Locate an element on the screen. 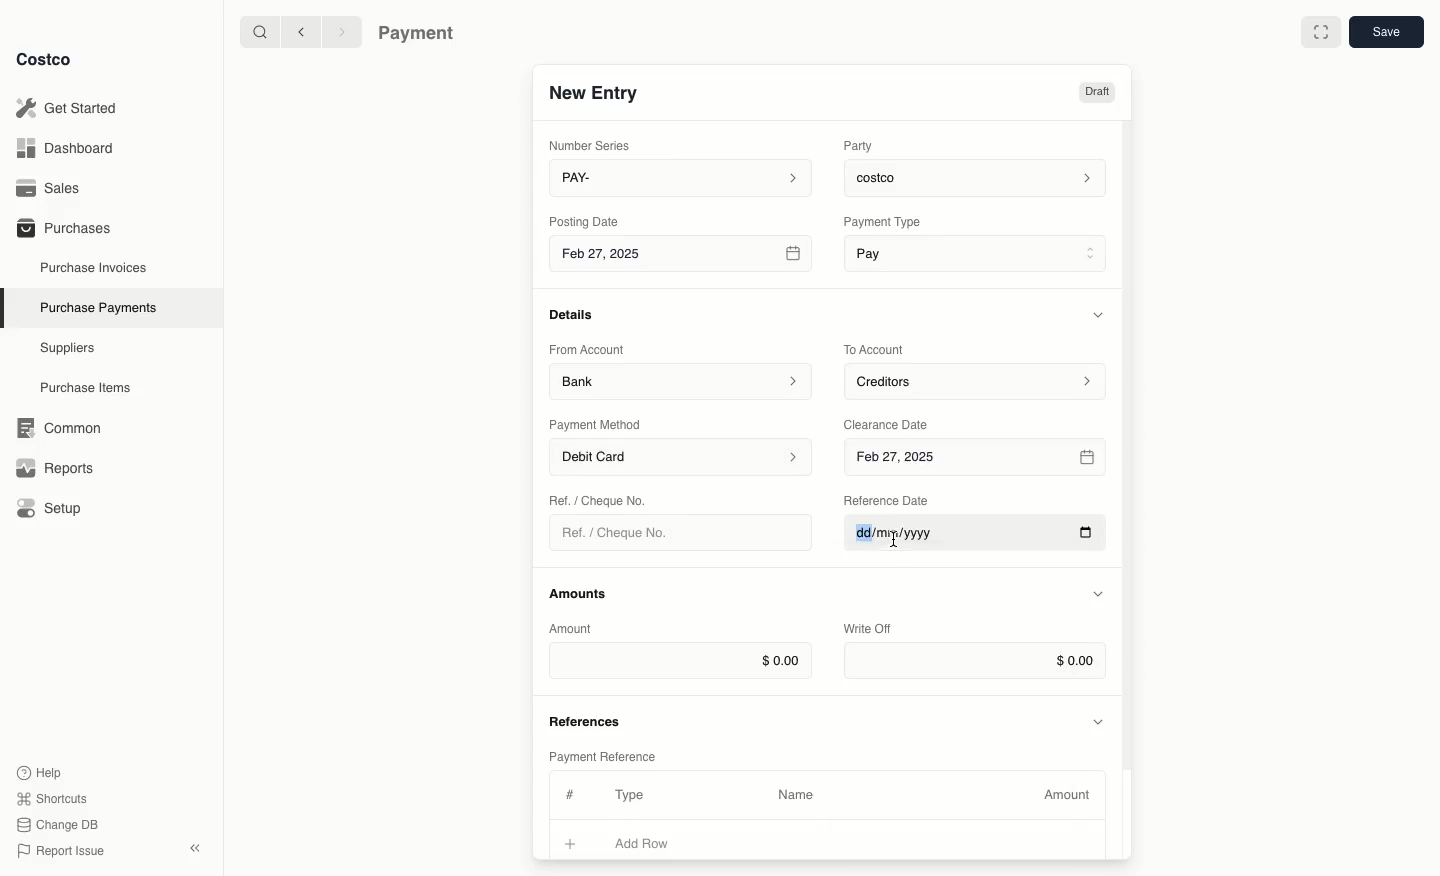 The height and width of the screenshot is (876, 1440). To Account is located at coordinates (876, 349).